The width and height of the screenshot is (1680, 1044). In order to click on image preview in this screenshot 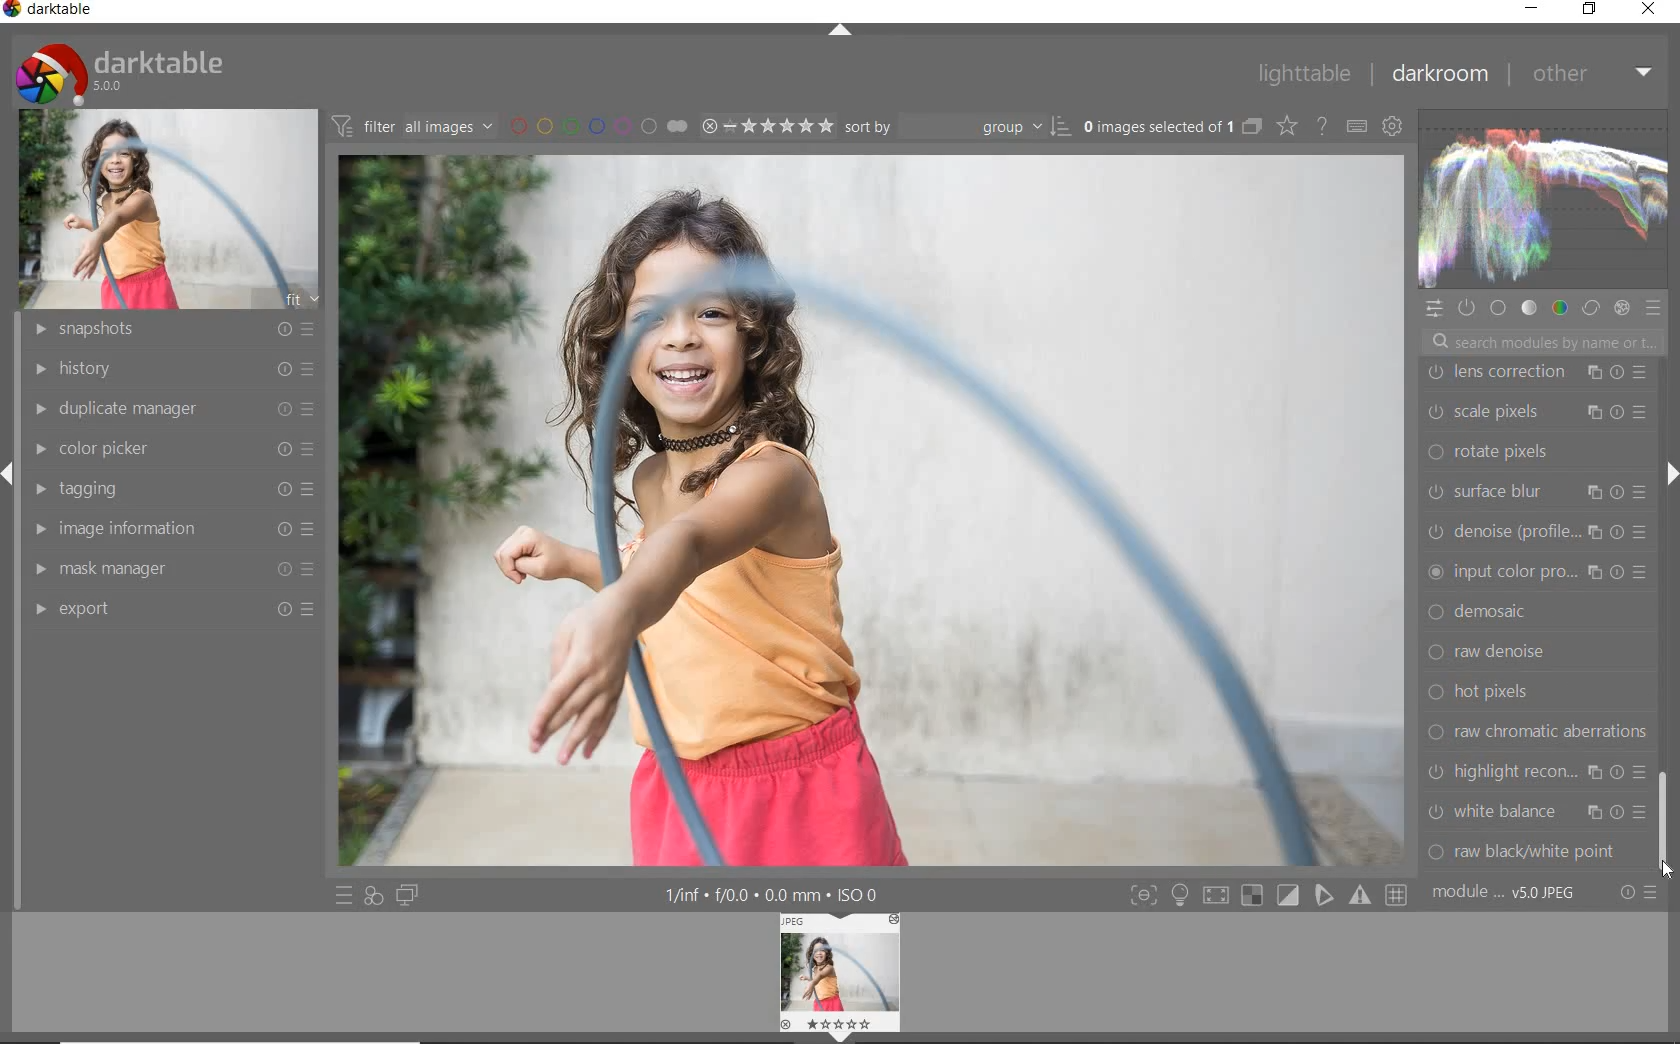, I will do `click(841, 978)`.